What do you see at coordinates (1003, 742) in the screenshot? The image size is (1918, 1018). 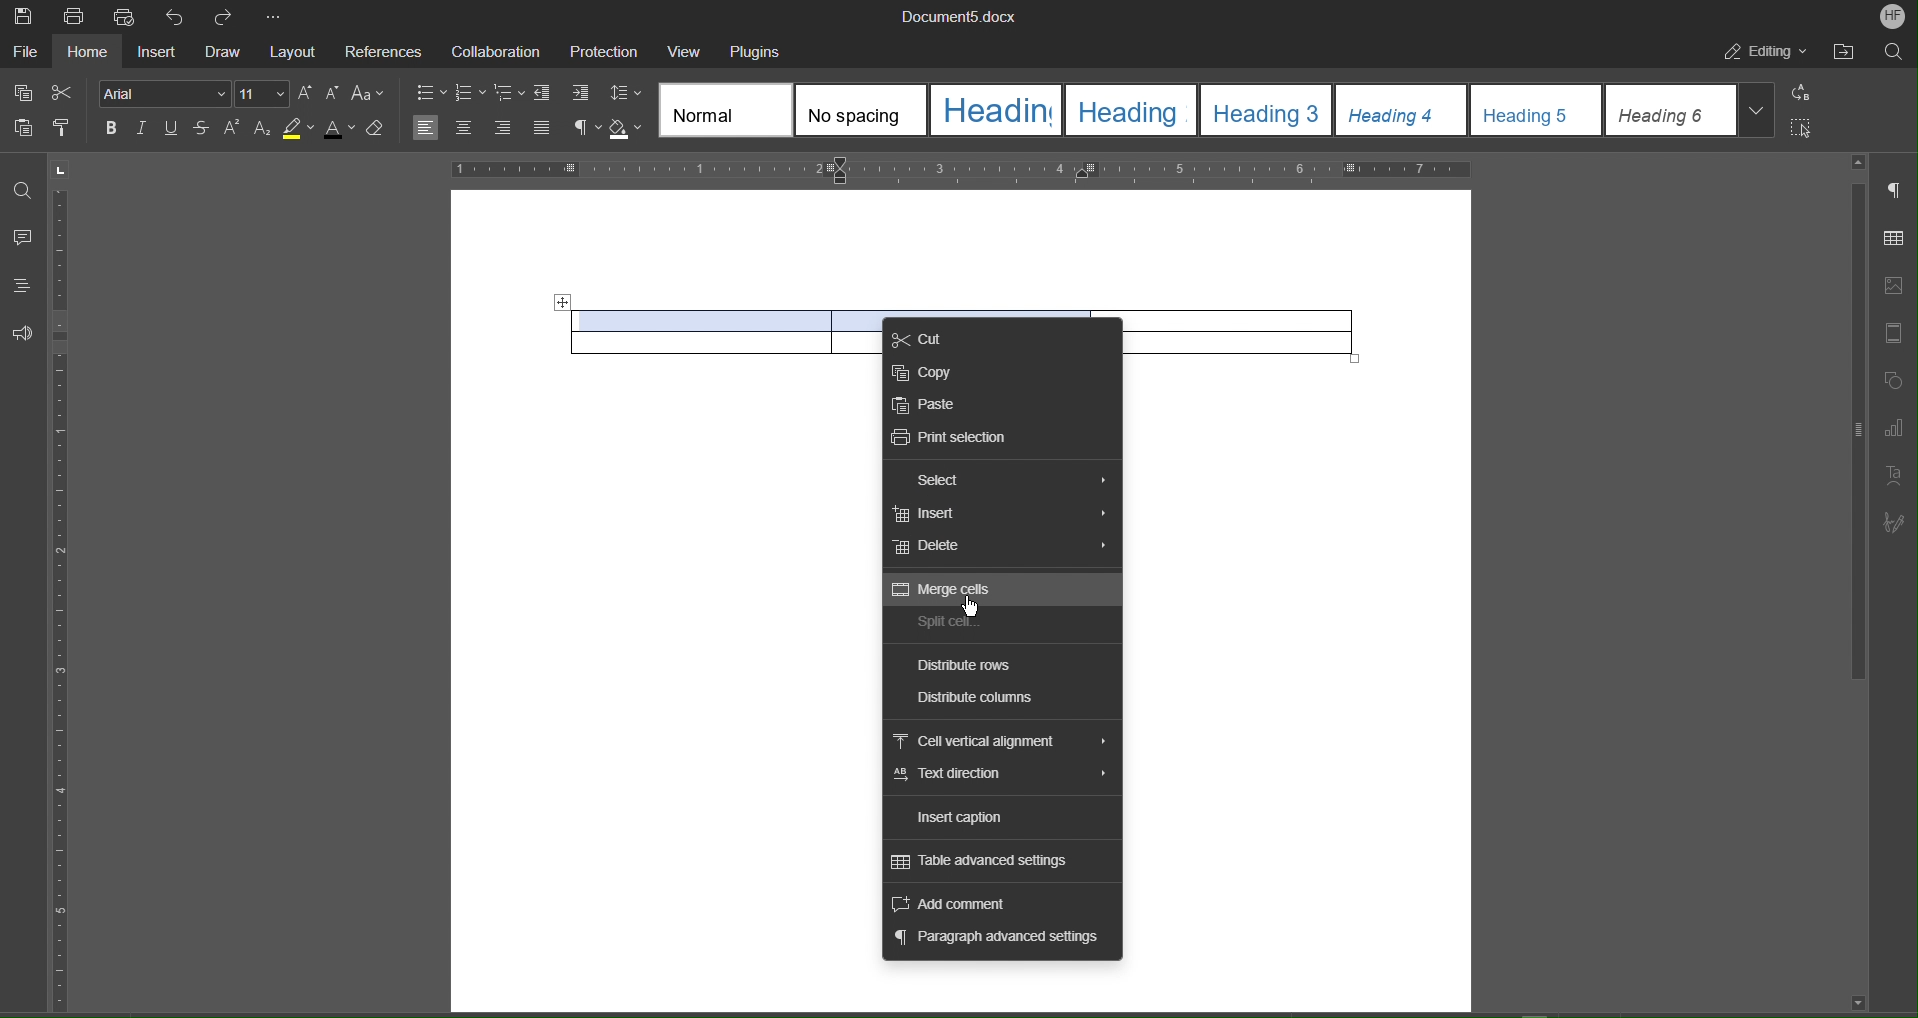 I see `Cell vertical alignment` at bounding box center [1003, 742].